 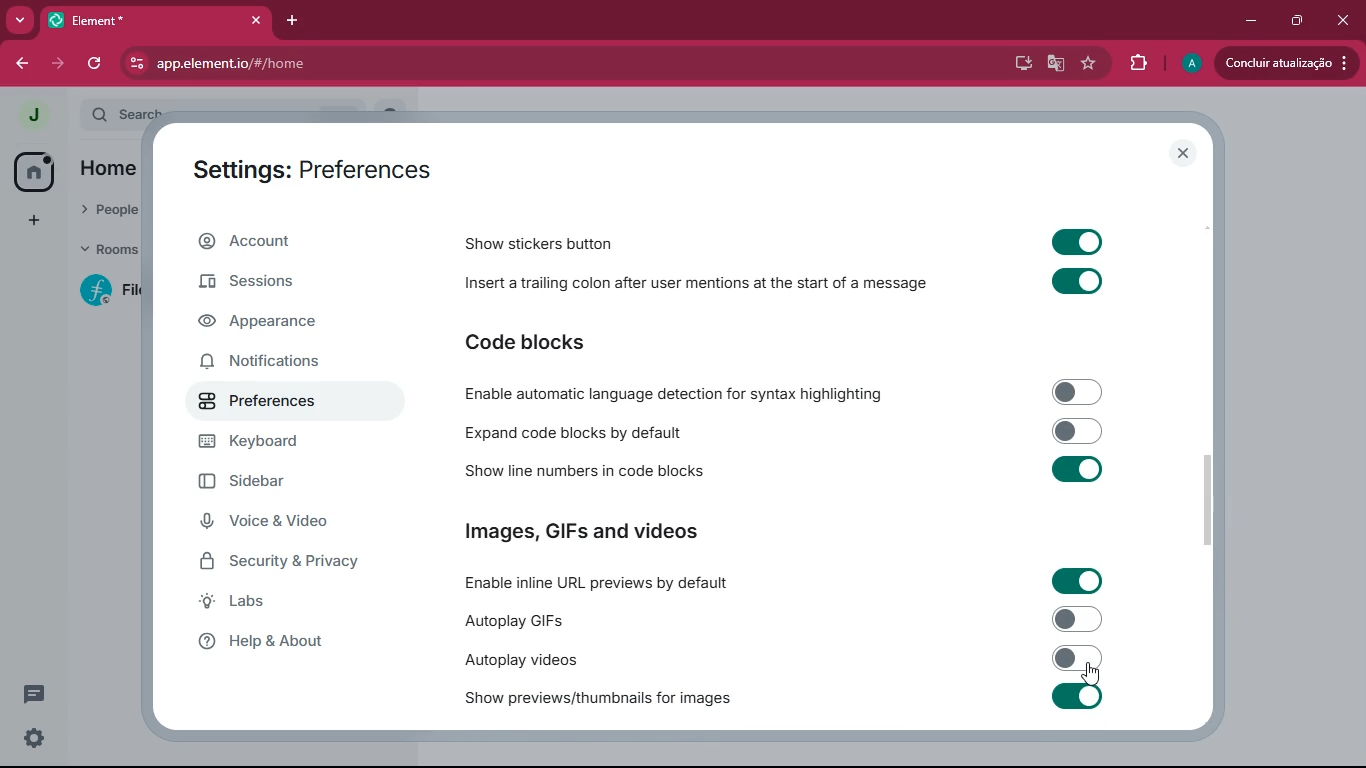 What do you see at coordinates (598, 699) in the screenshot?
I see `show` at bounding box center [598, 699].